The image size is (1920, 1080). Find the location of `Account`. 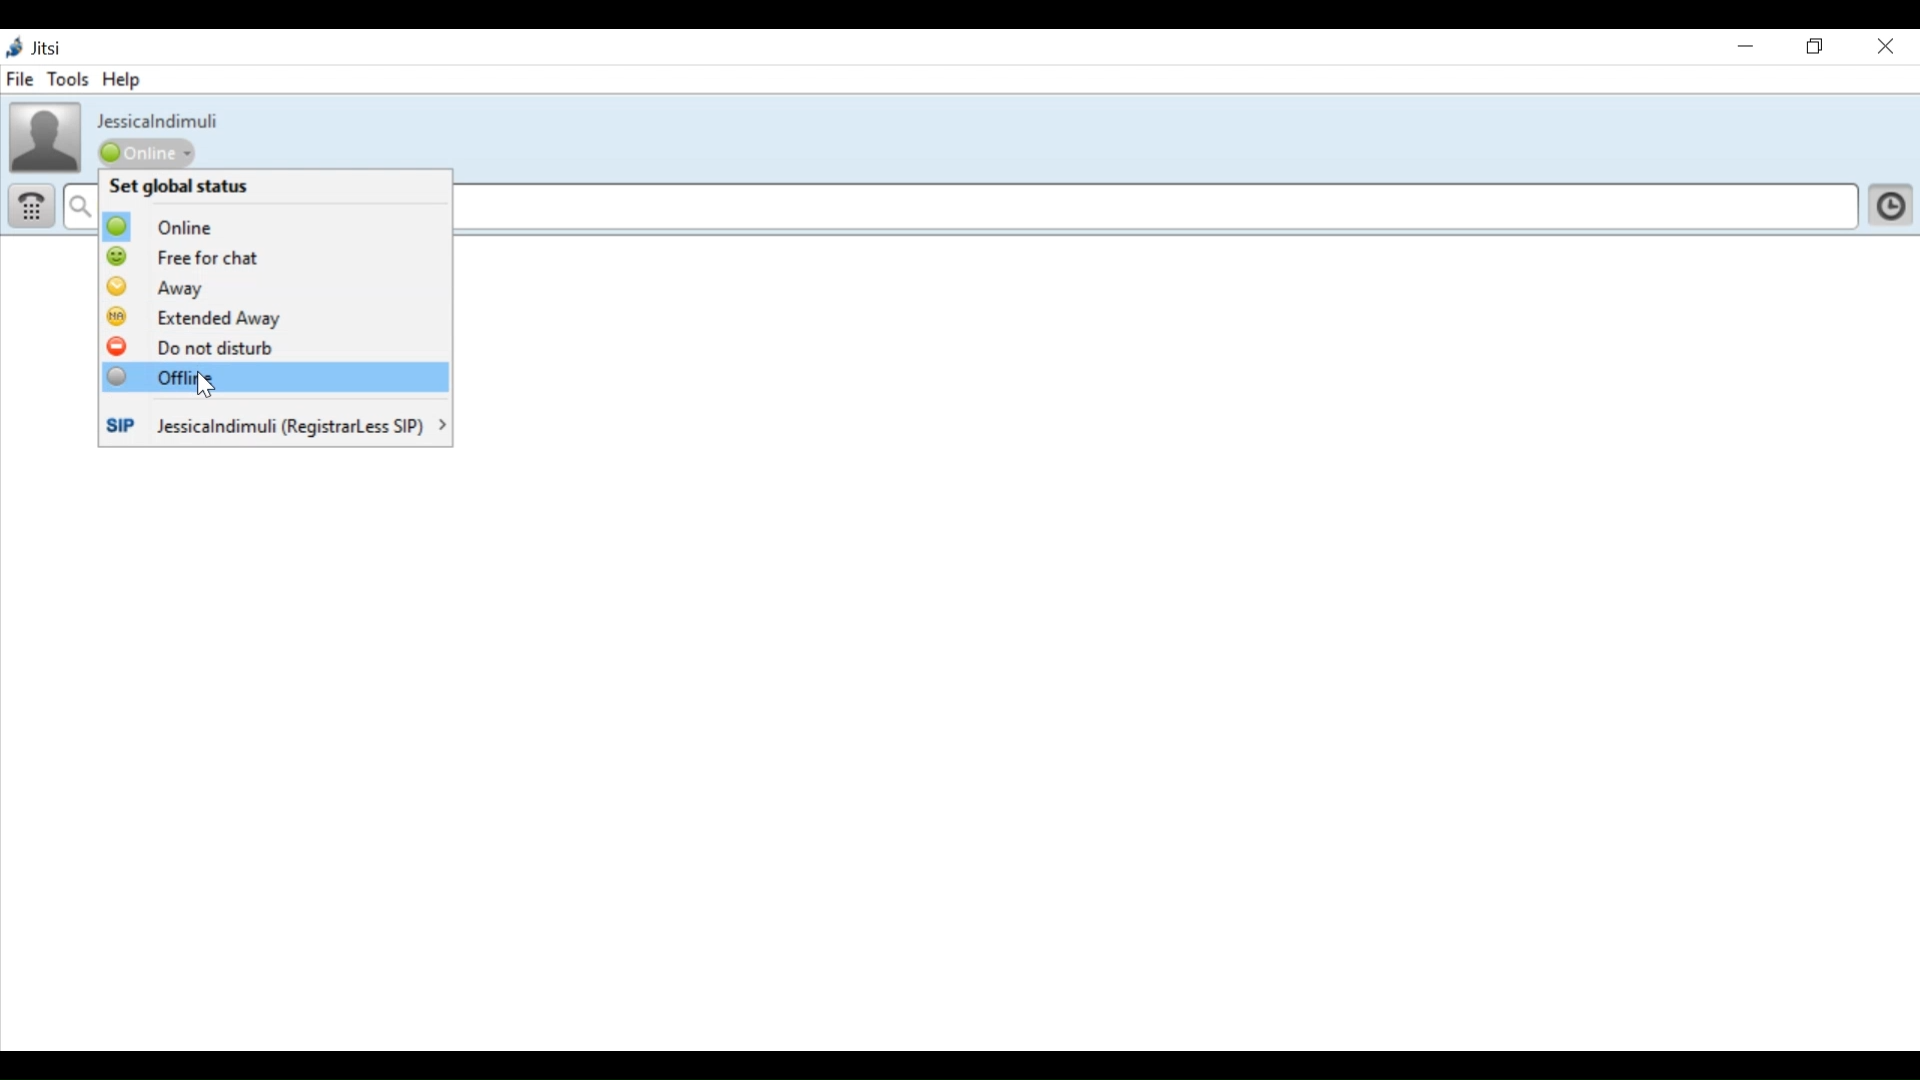

Account is located at coordinates (275, 424).